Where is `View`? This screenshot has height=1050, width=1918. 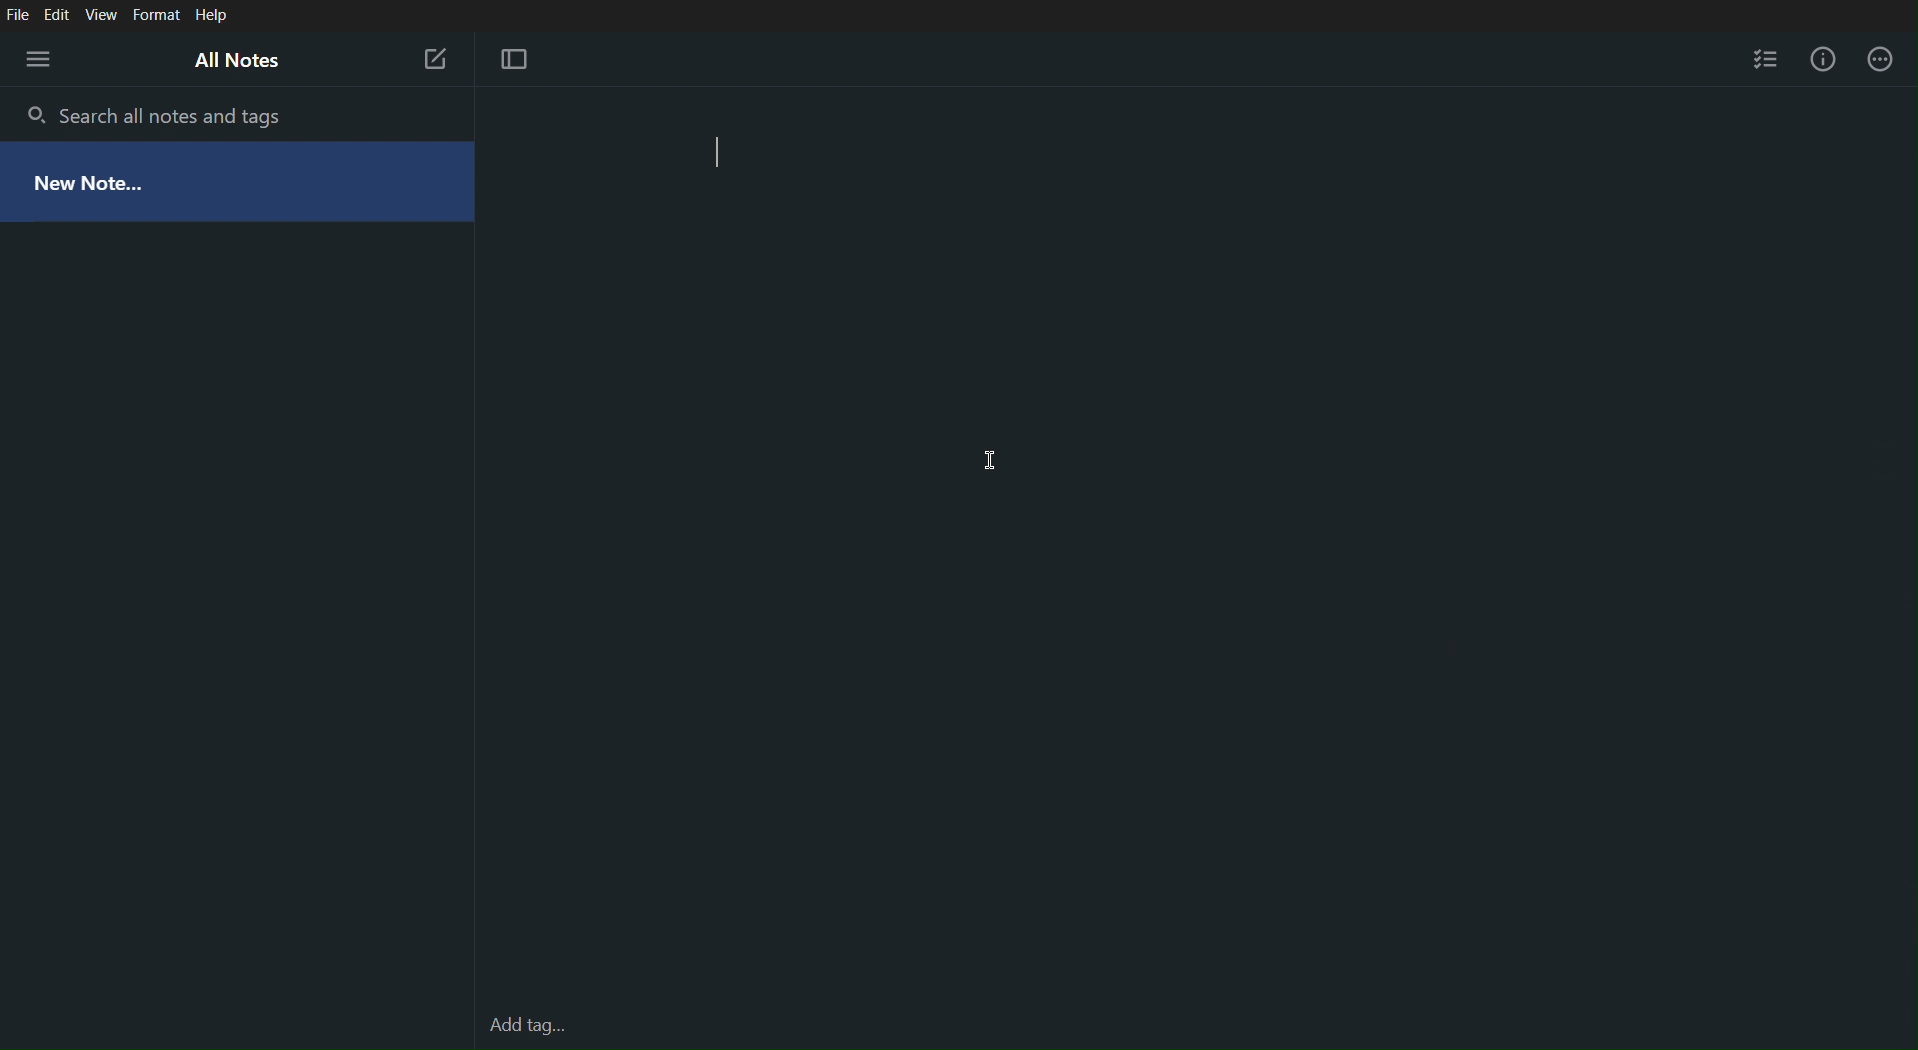
View is located at coordinates (103, 15).